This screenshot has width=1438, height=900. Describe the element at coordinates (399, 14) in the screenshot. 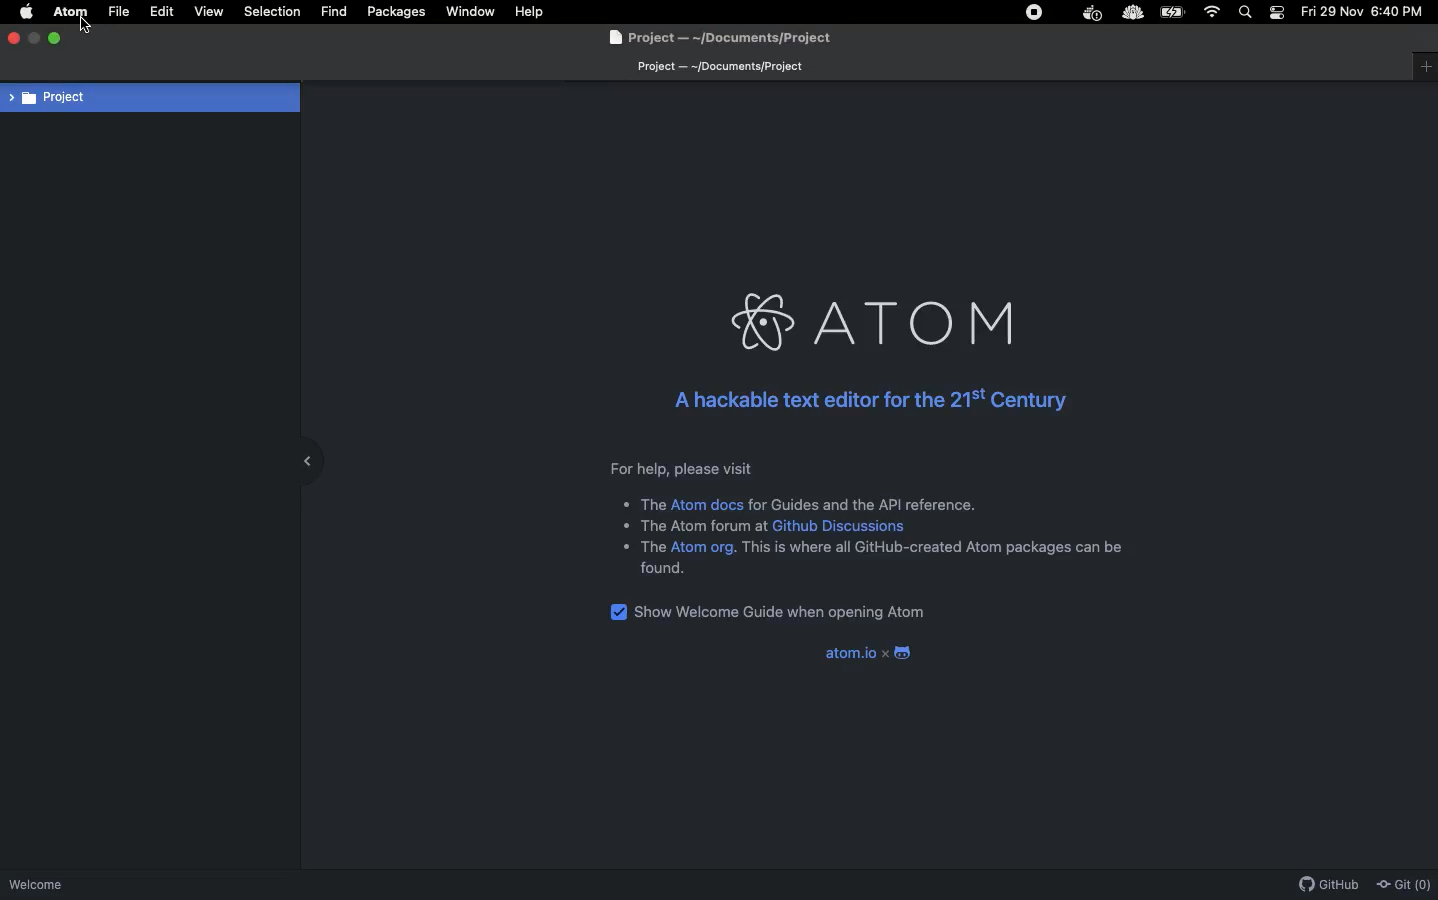

I see `Packages` at that location.